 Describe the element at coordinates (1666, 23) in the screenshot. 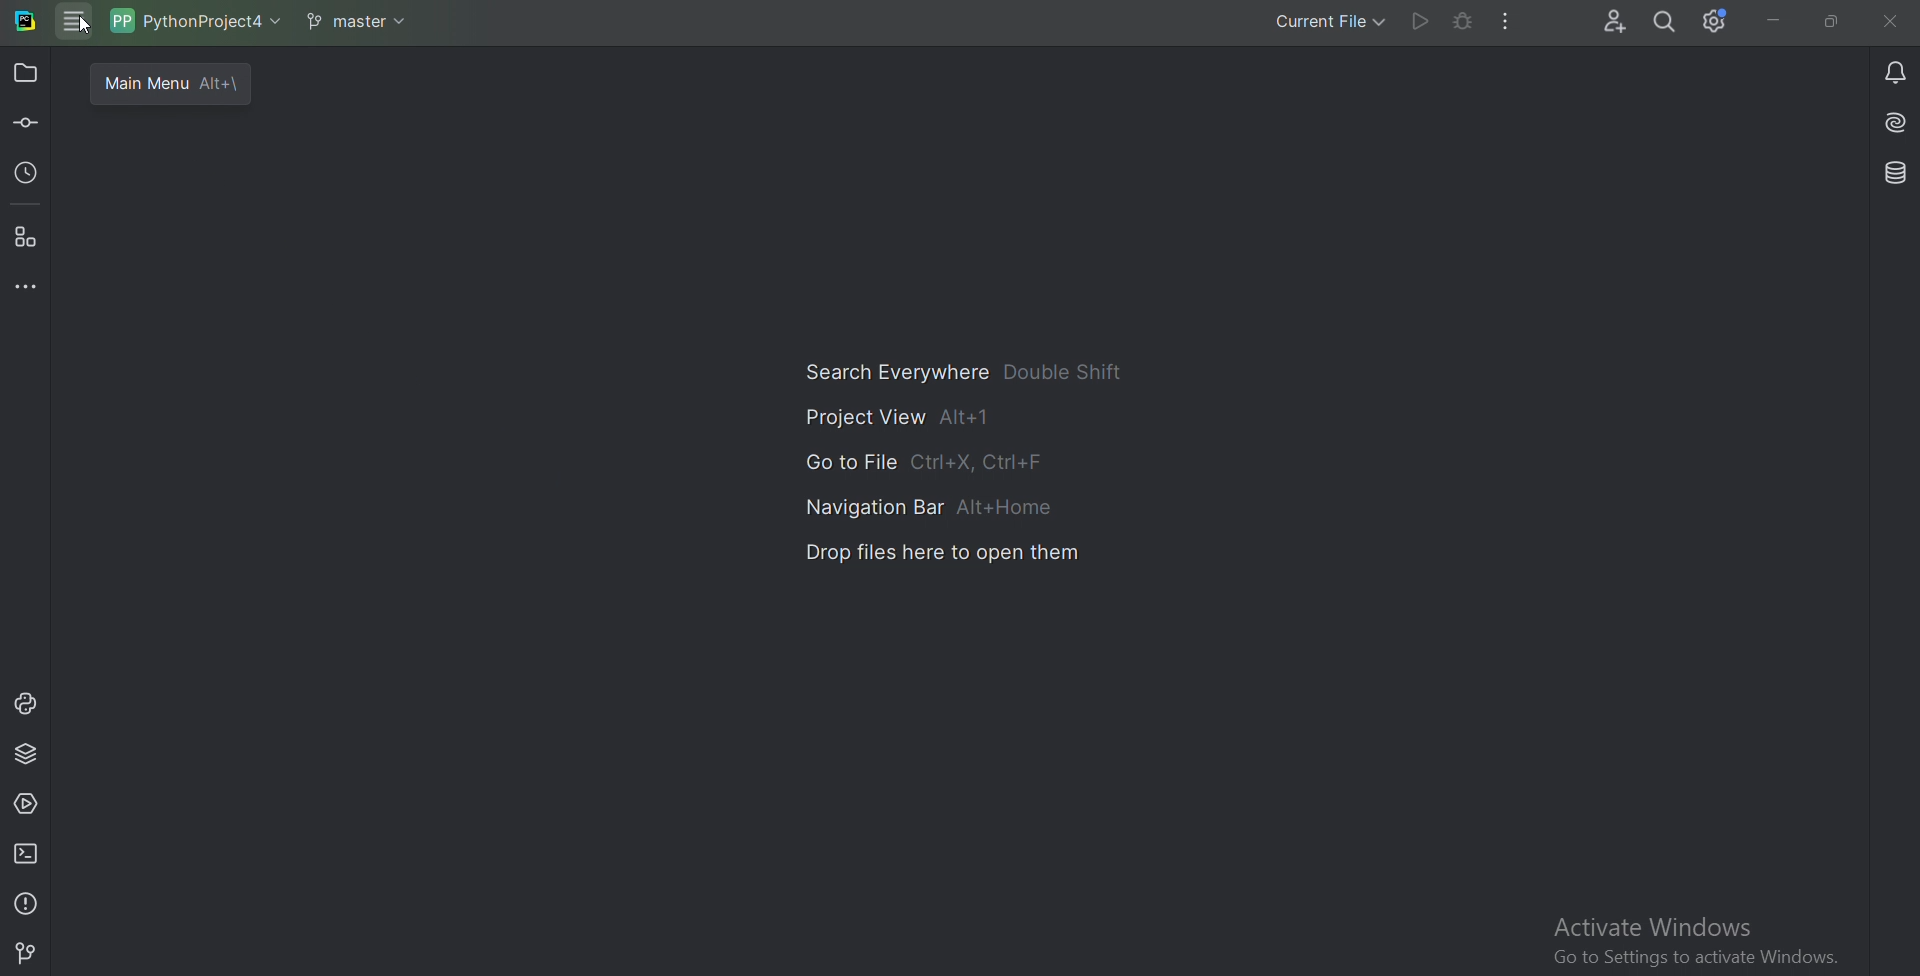

I see `Search everywhere` at that location.